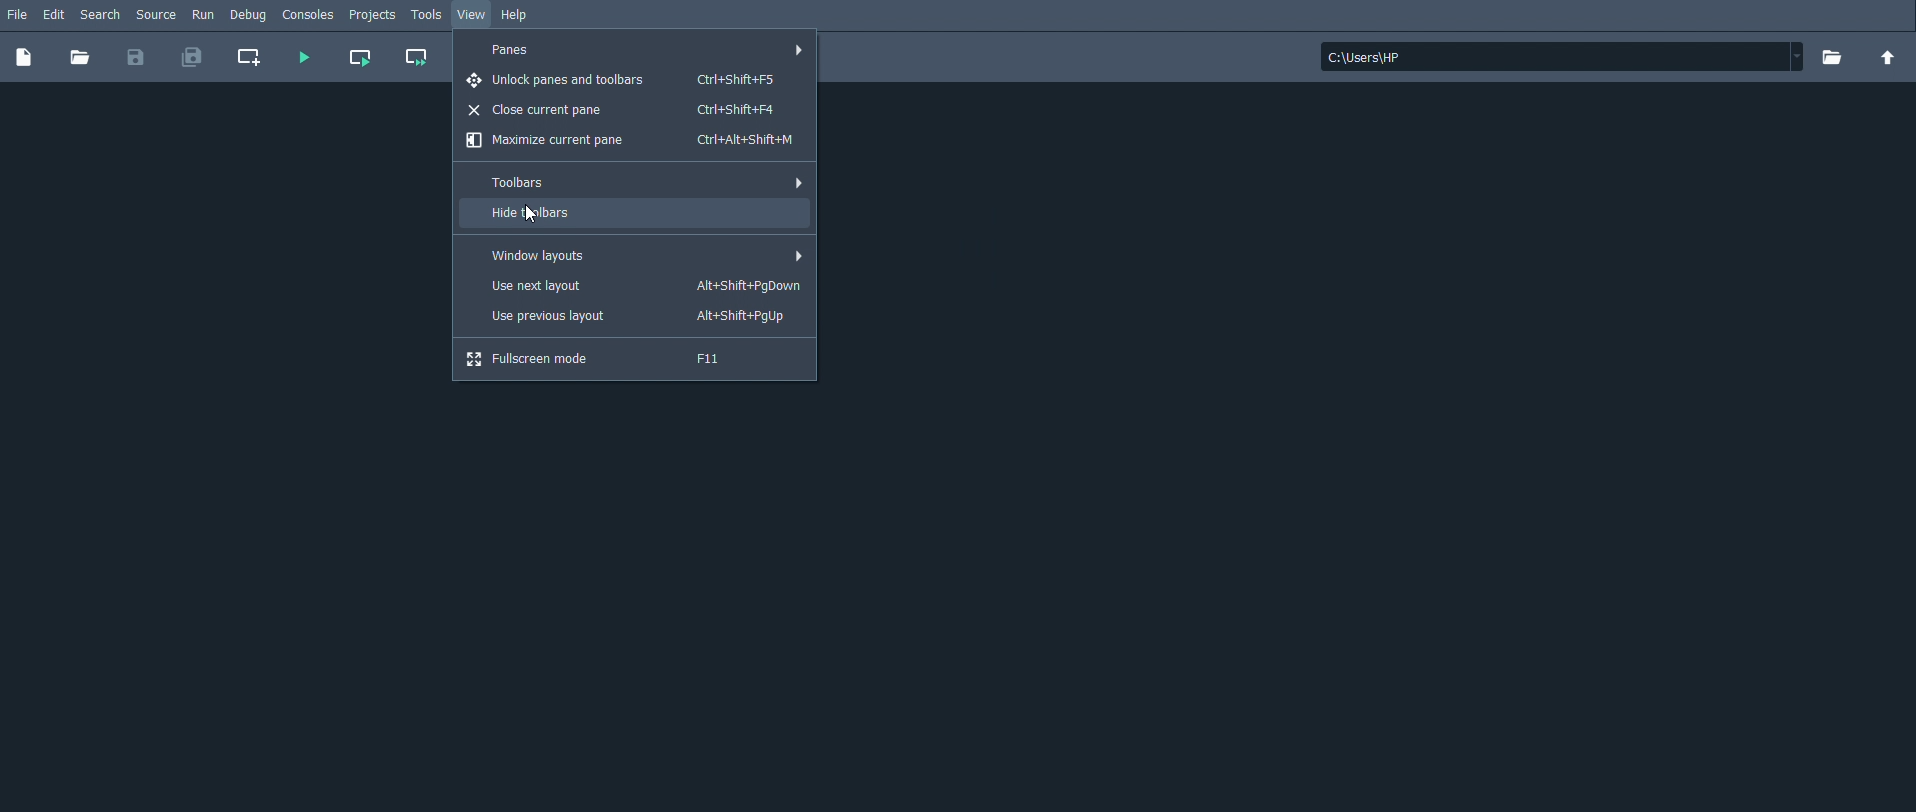  Describe the element at coordinates (80, 59) in the screenshot. I see `Open file` at that location.